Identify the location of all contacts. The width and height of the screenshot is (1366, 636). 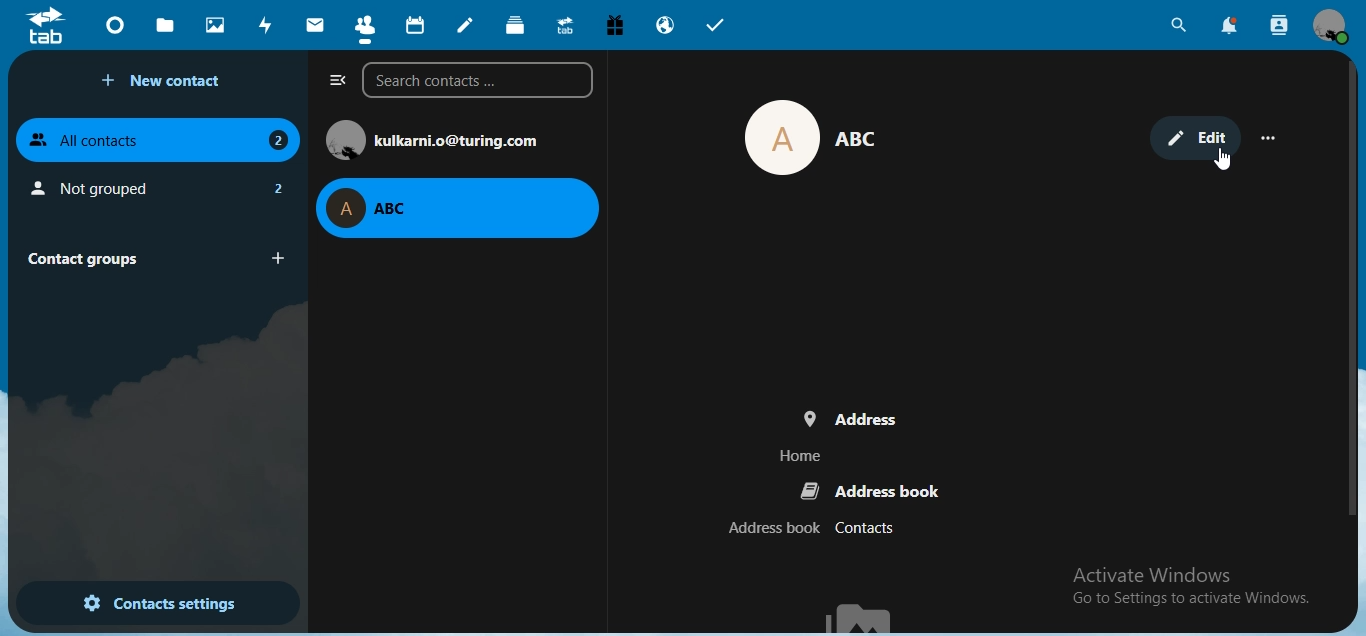
(161, 139).